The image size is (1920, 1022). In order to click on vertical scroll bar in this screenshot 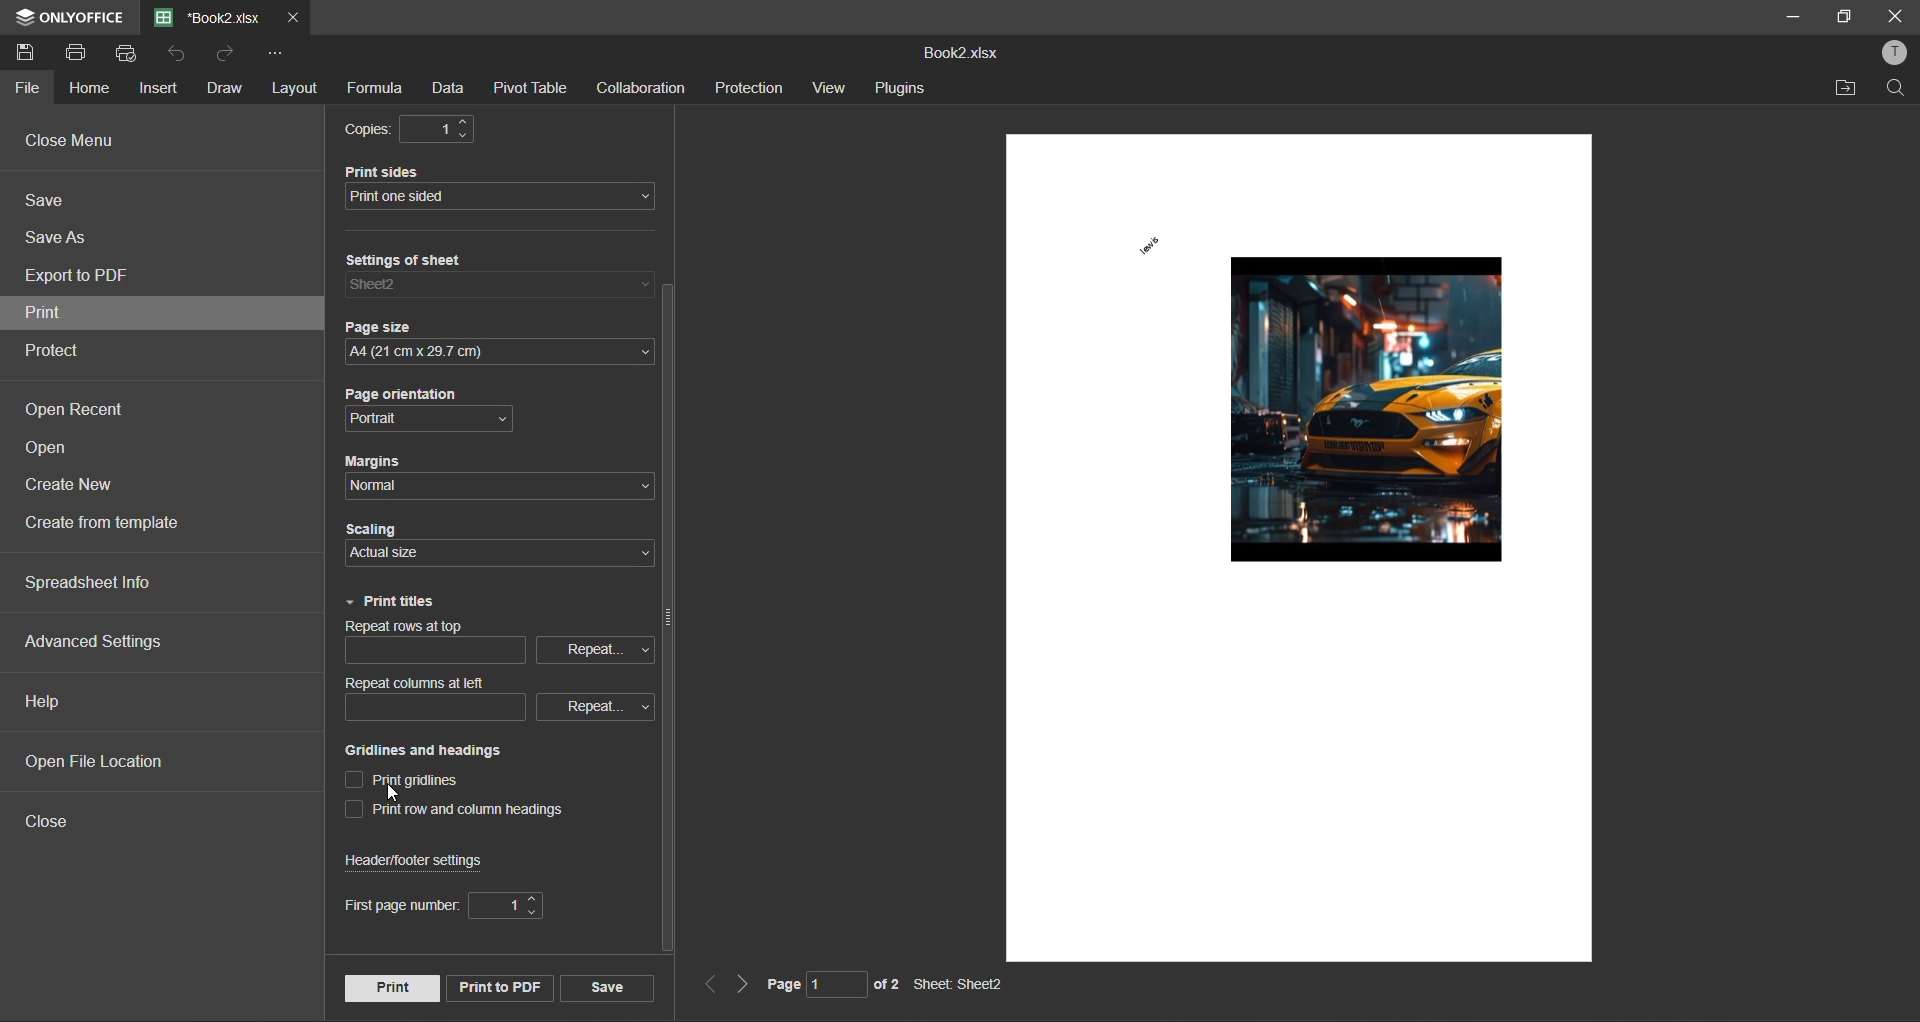, I will do `click(668, 618)`.